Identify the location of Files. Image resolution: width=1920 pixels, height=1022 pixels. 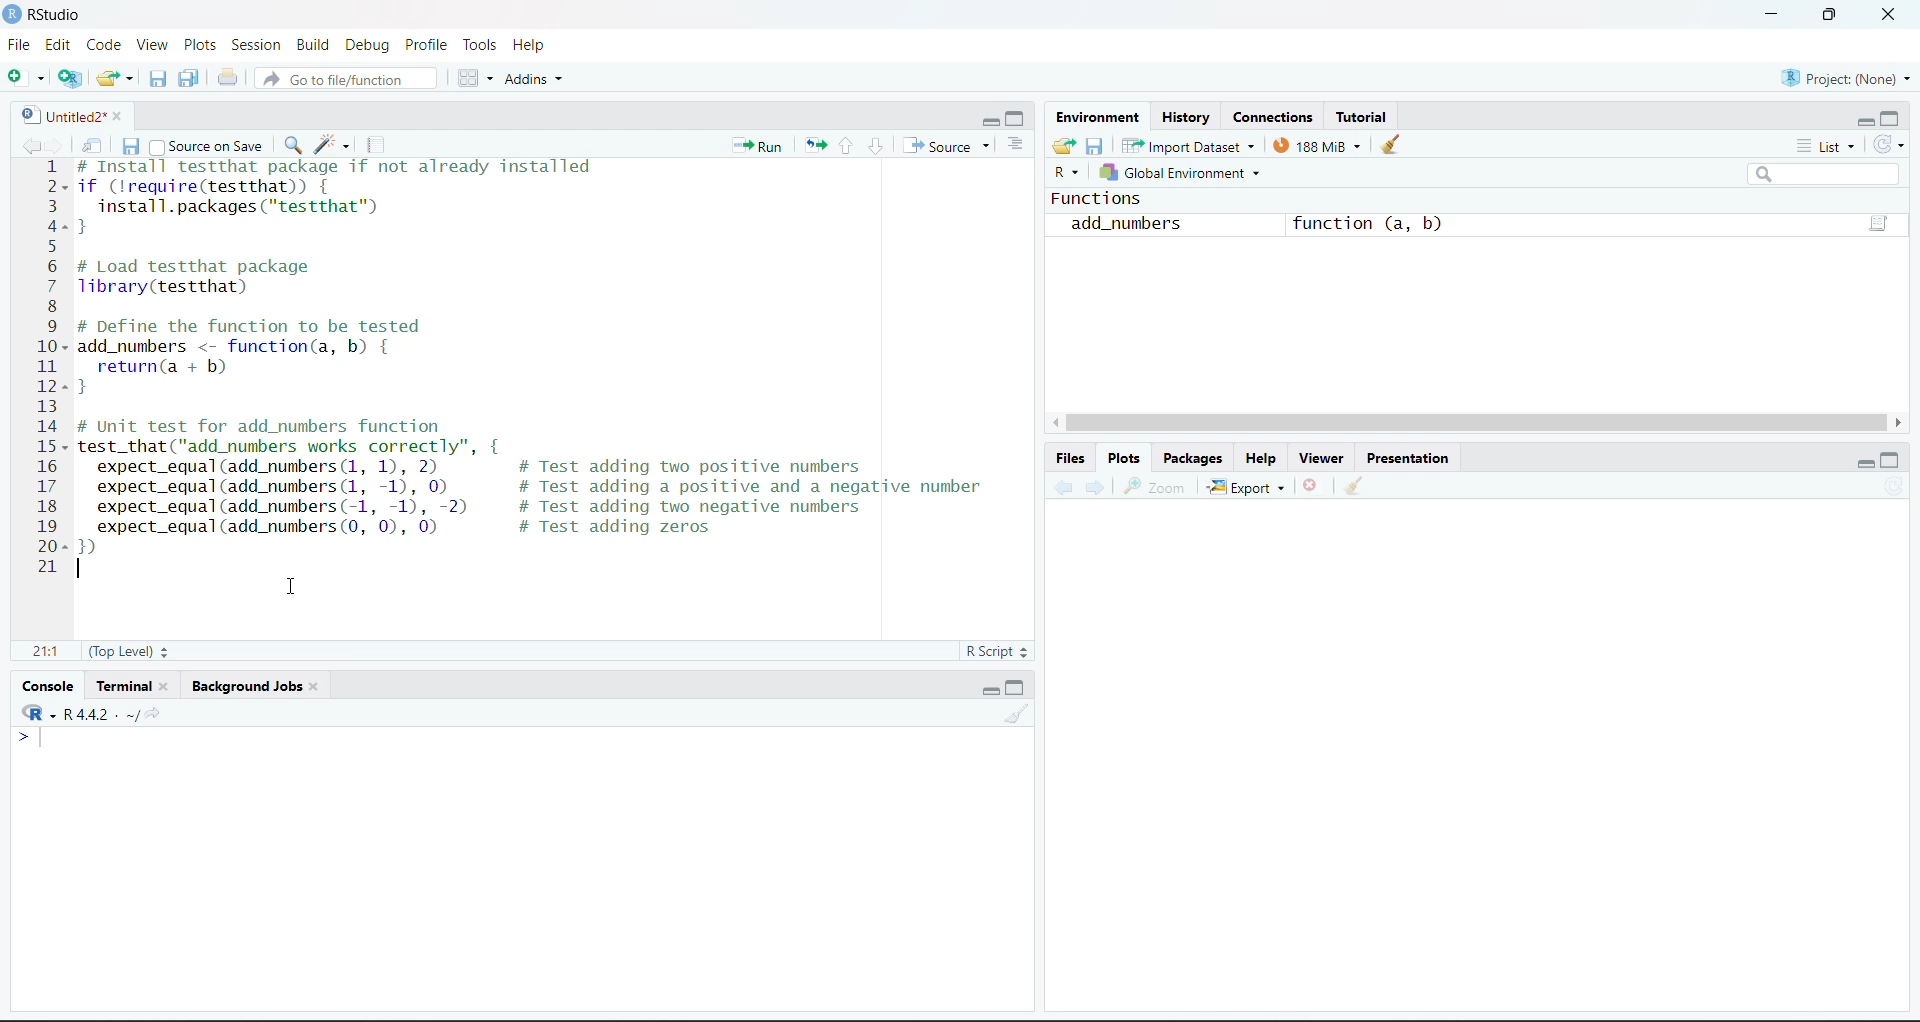
(1070, 458).